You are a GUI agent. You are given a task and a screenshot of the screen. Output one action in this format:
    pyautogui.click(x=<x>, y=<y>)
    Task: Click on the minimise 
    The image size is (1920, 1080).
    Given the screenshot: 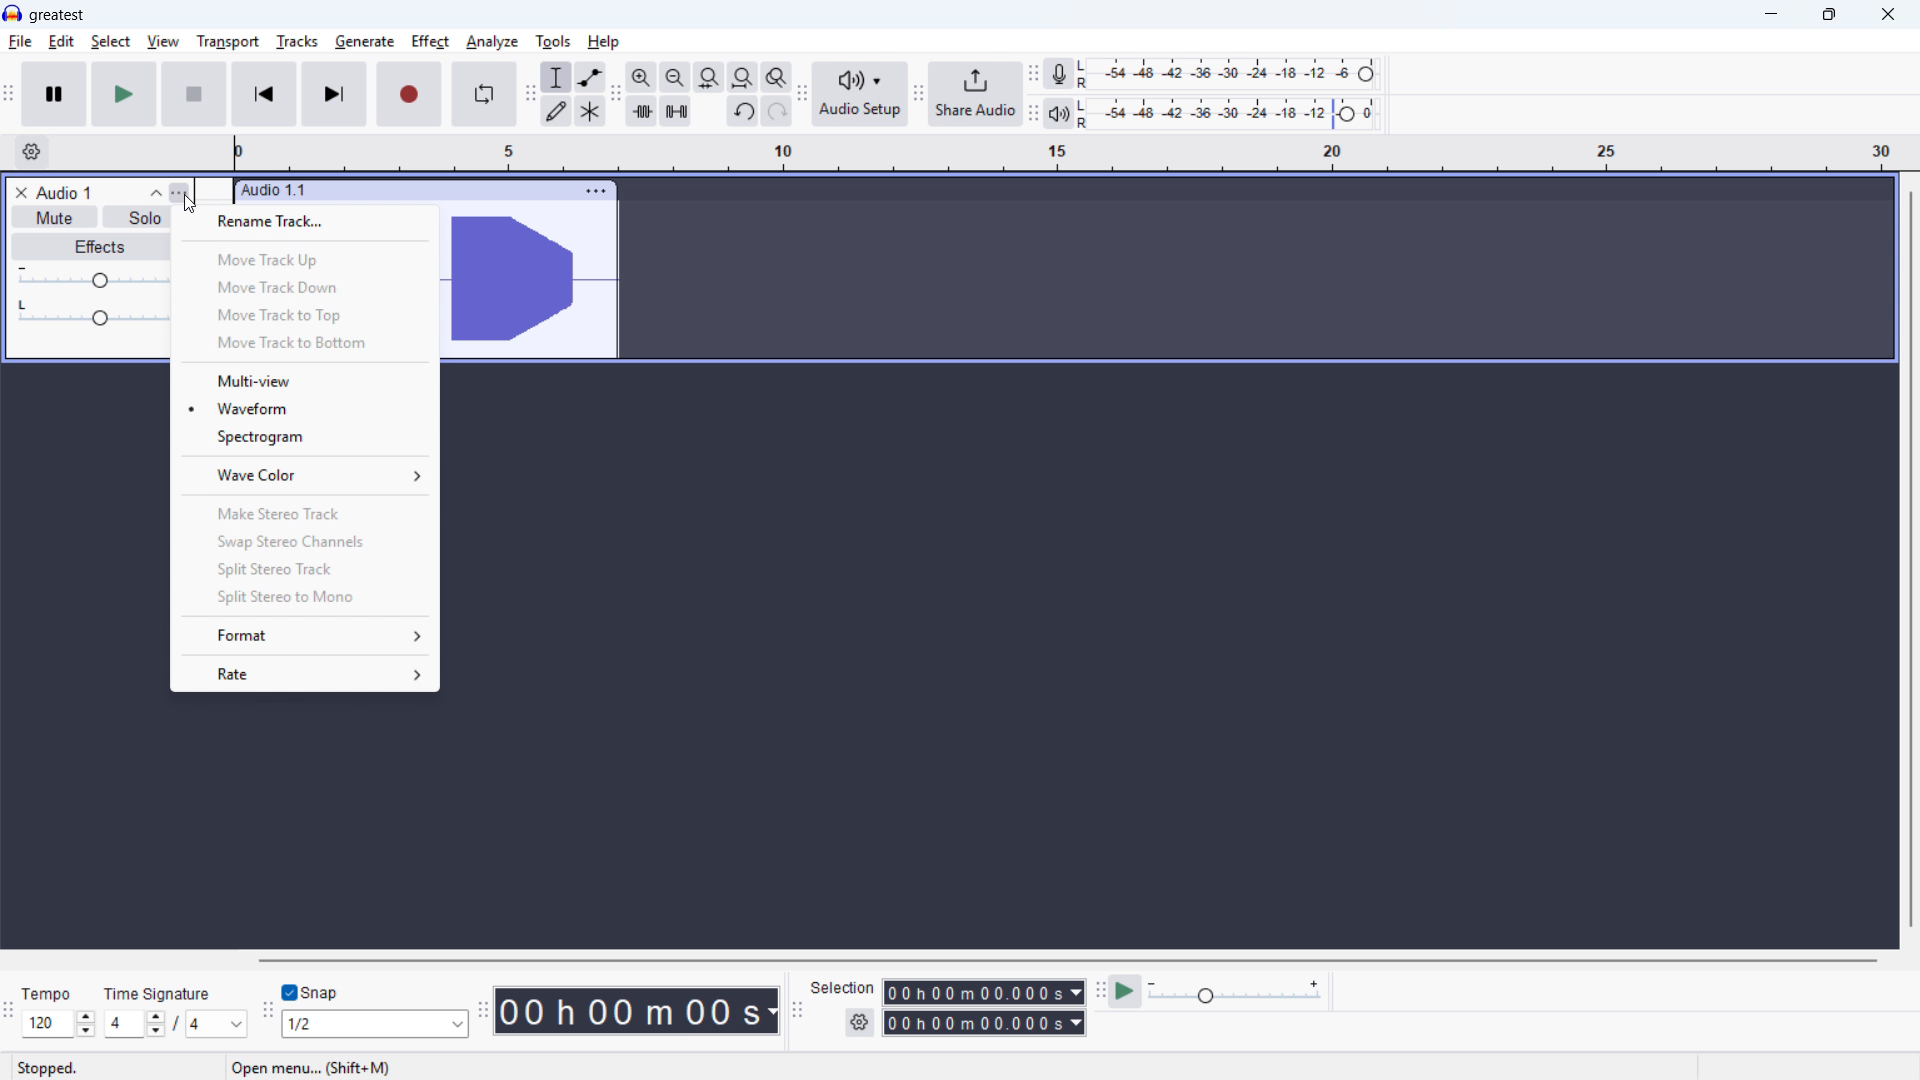 What is the action you would take?
    pyautogui.click(x=1770, y=15)
    